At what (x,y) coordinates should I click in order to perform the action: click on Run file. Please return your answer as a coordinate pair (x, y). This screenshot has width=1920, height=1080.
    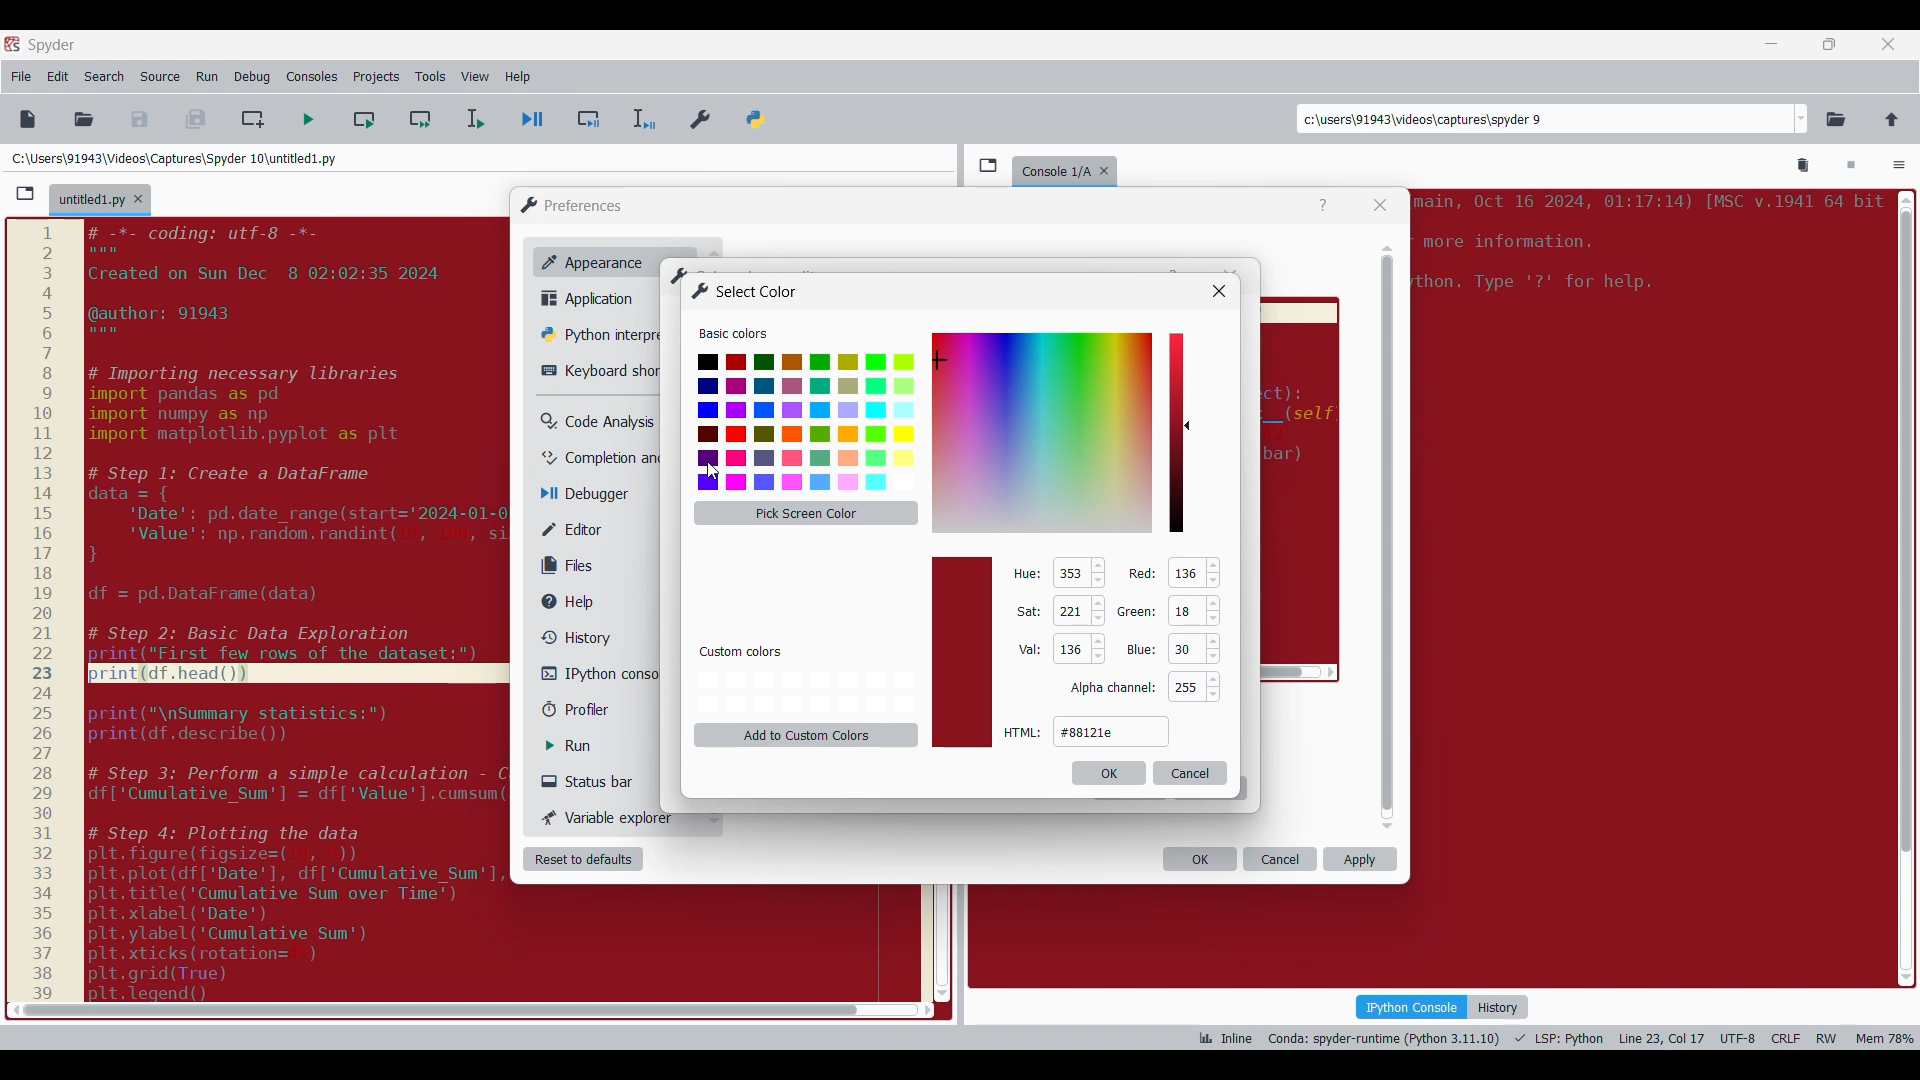
    Looking at the image, I should click on (308, 119).